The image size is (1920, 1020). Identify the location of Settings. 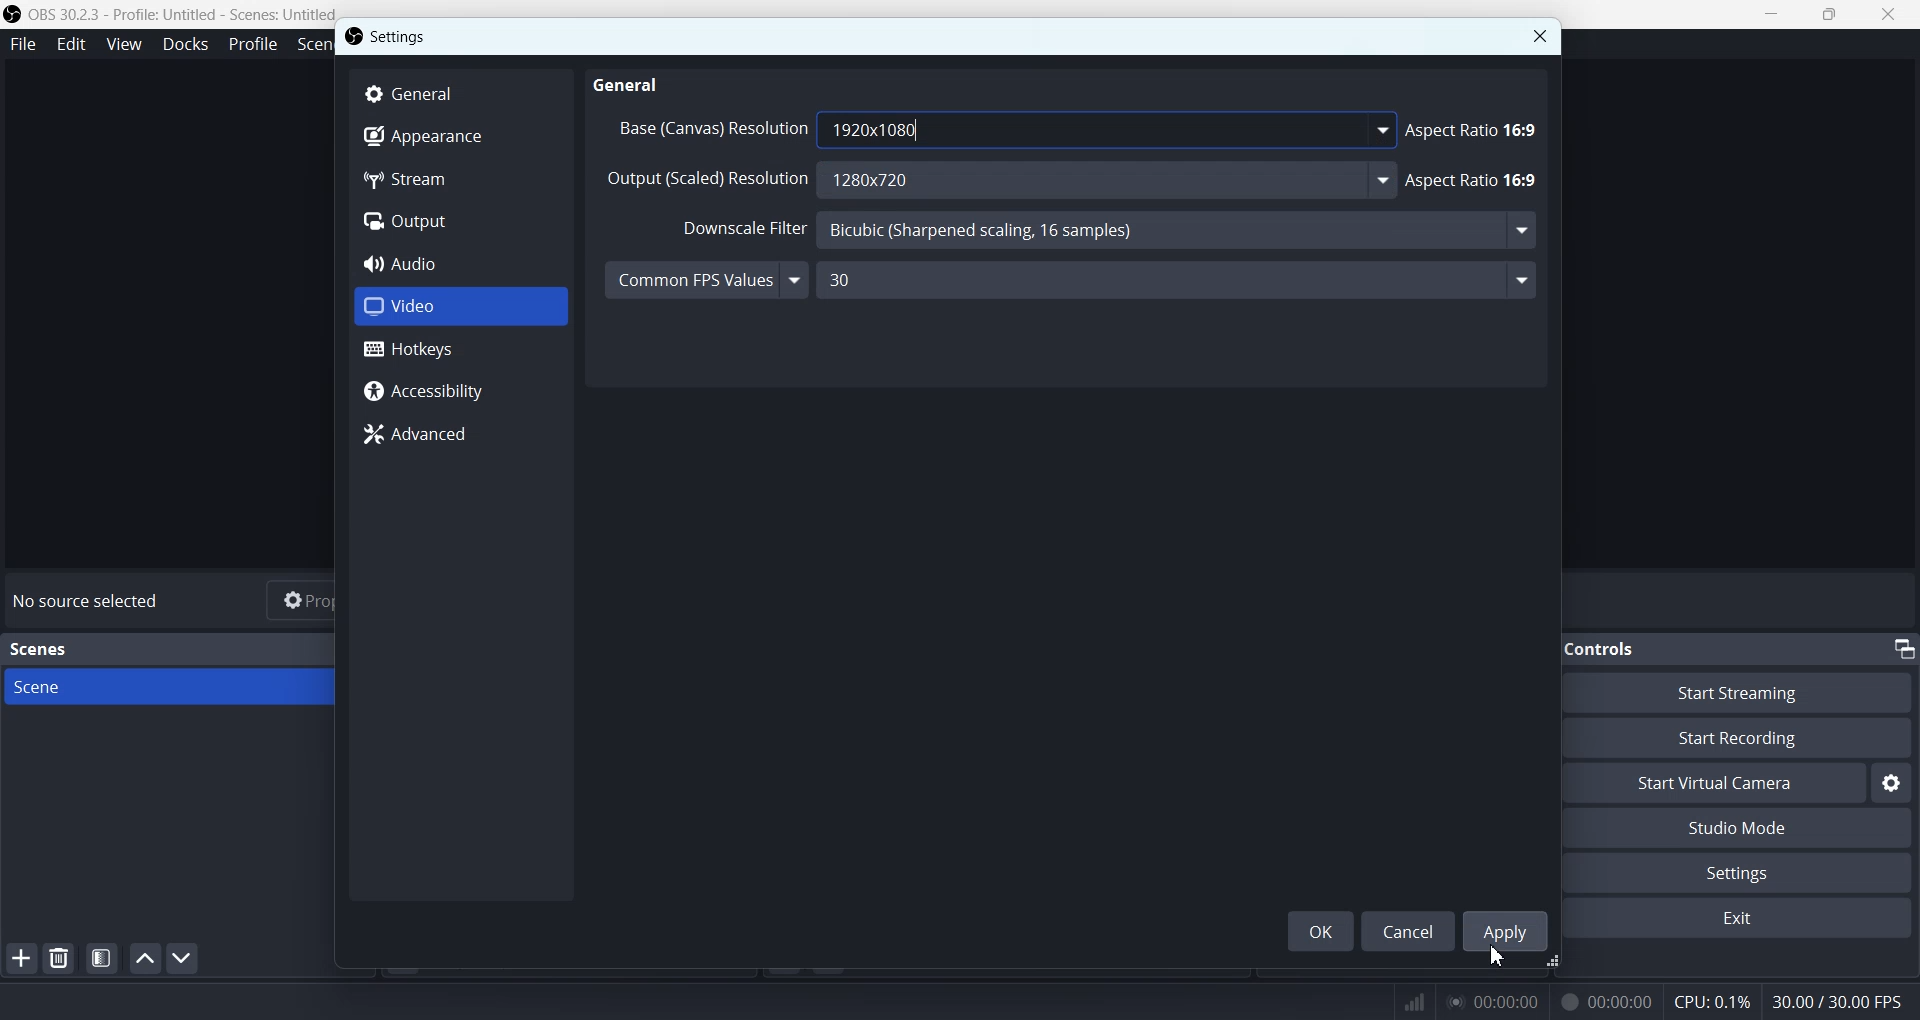
(1749, 872).